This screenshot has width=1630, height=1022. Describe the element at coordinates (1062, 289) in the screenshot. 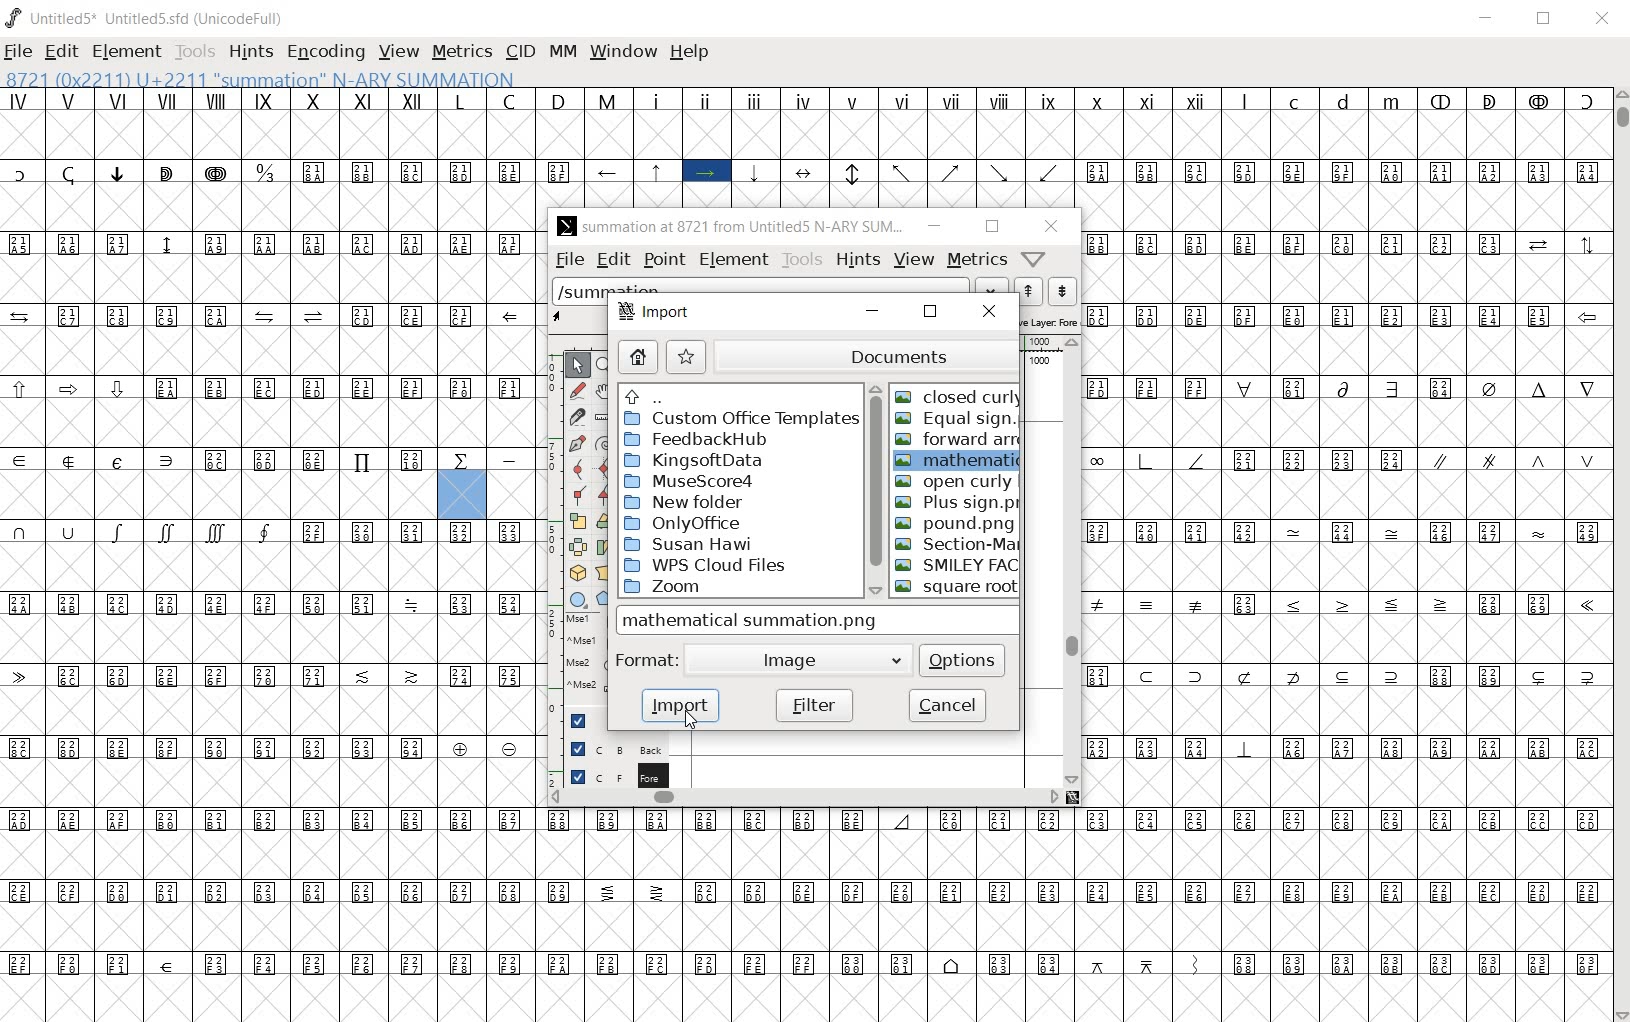

I see `show the previous word on the list` at that location.